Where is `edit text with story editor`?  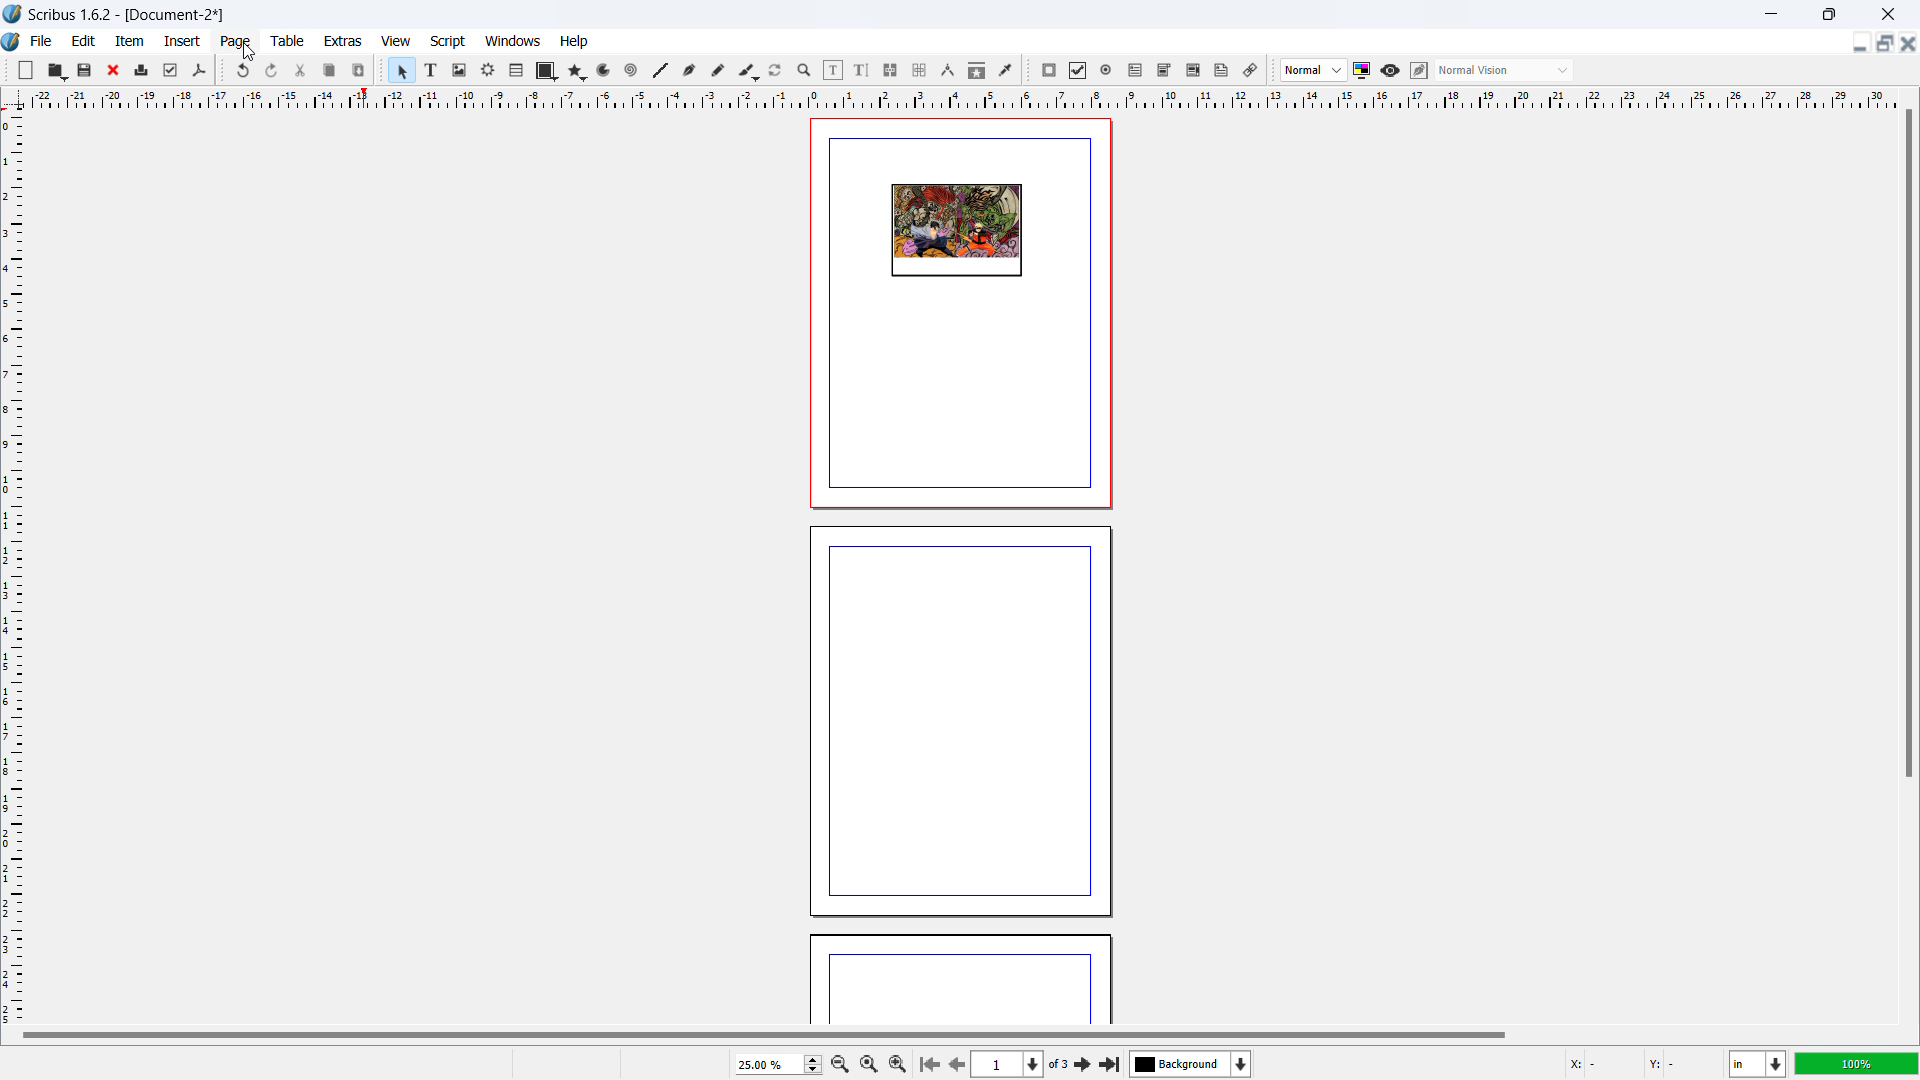
edit text with story editor is located at coordinates (861, 70).